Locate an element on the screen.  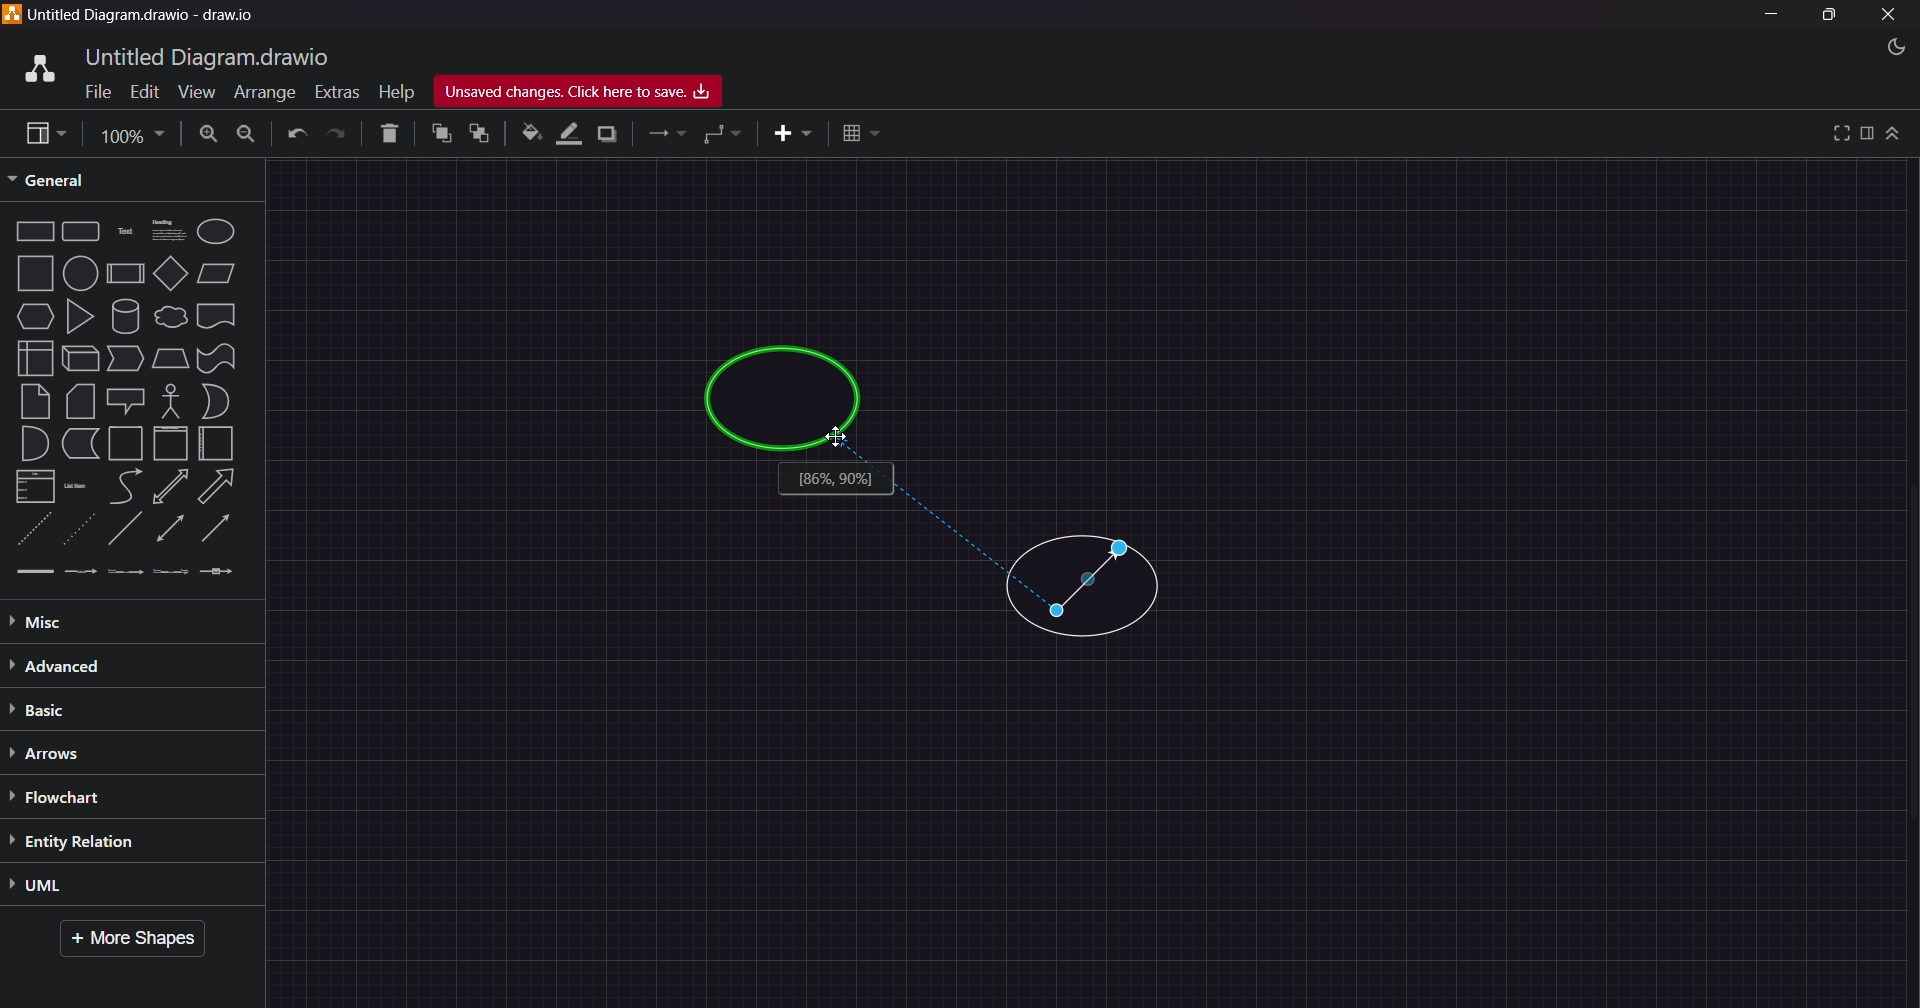
Title is located at coordinates (150, 16).